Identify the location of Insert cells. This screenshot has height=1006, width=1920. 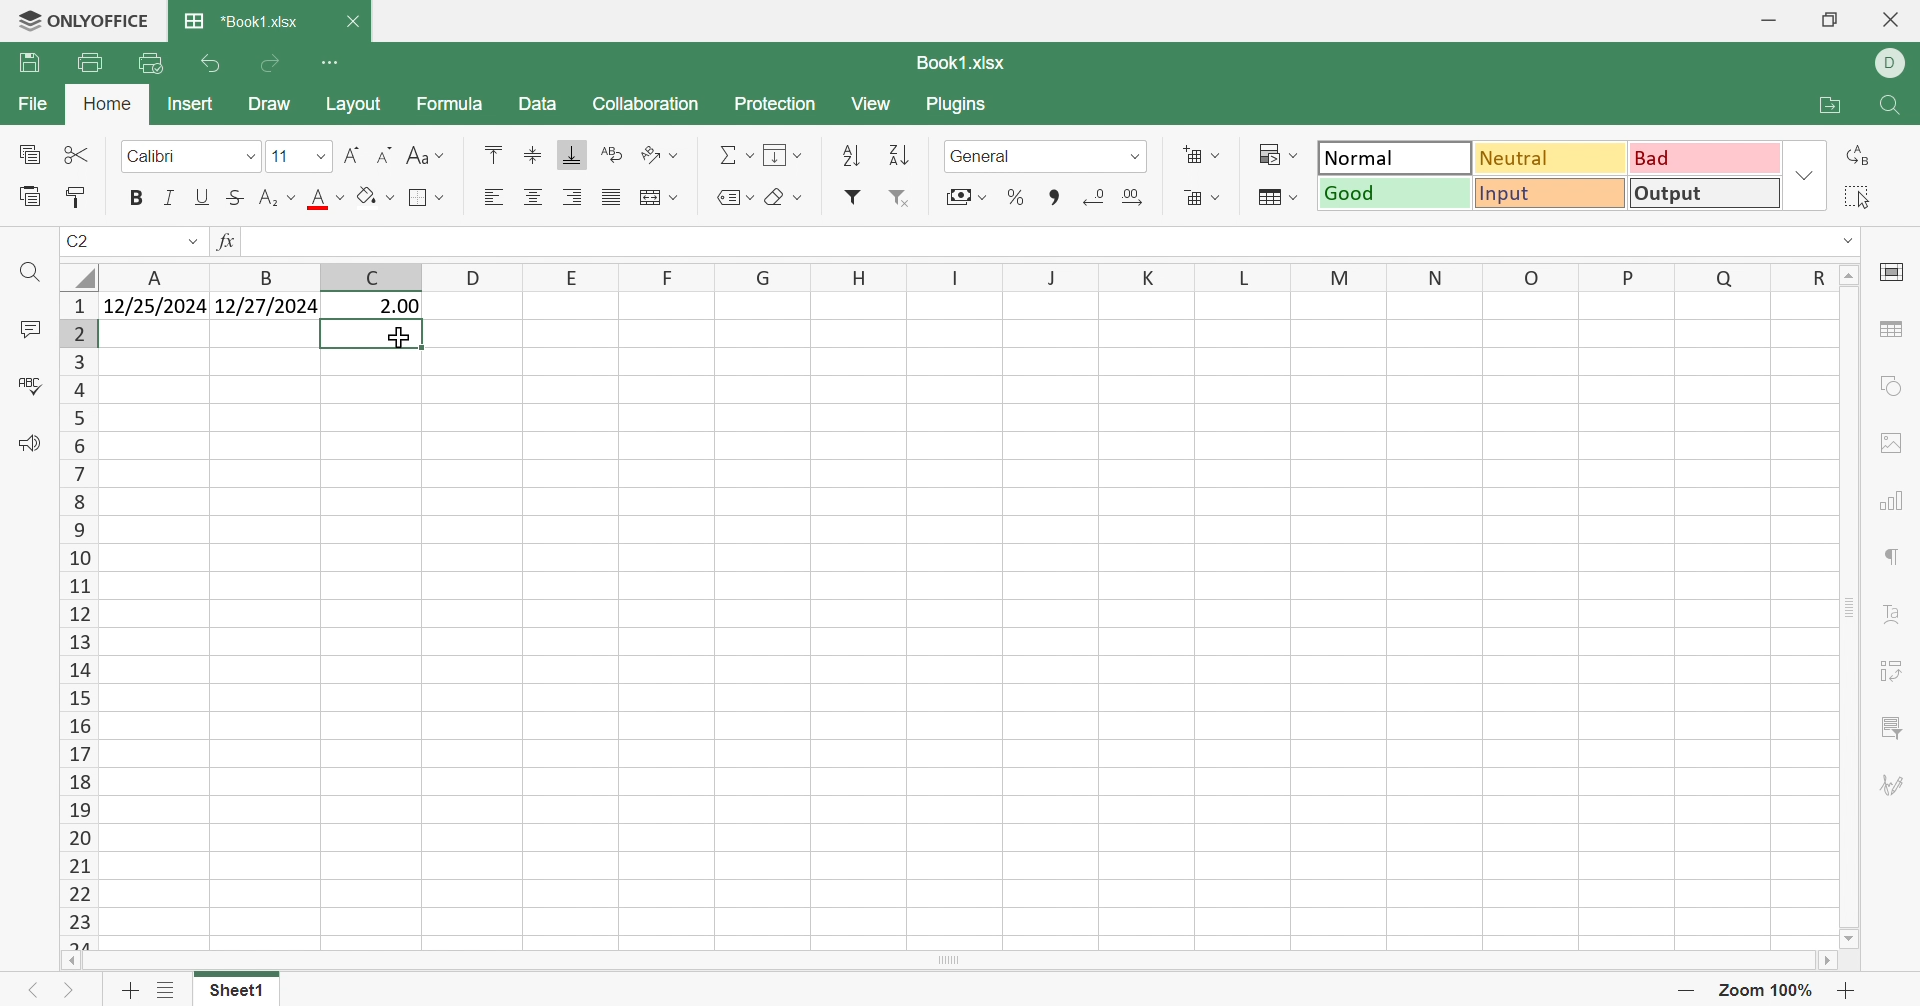
(1205, 155).